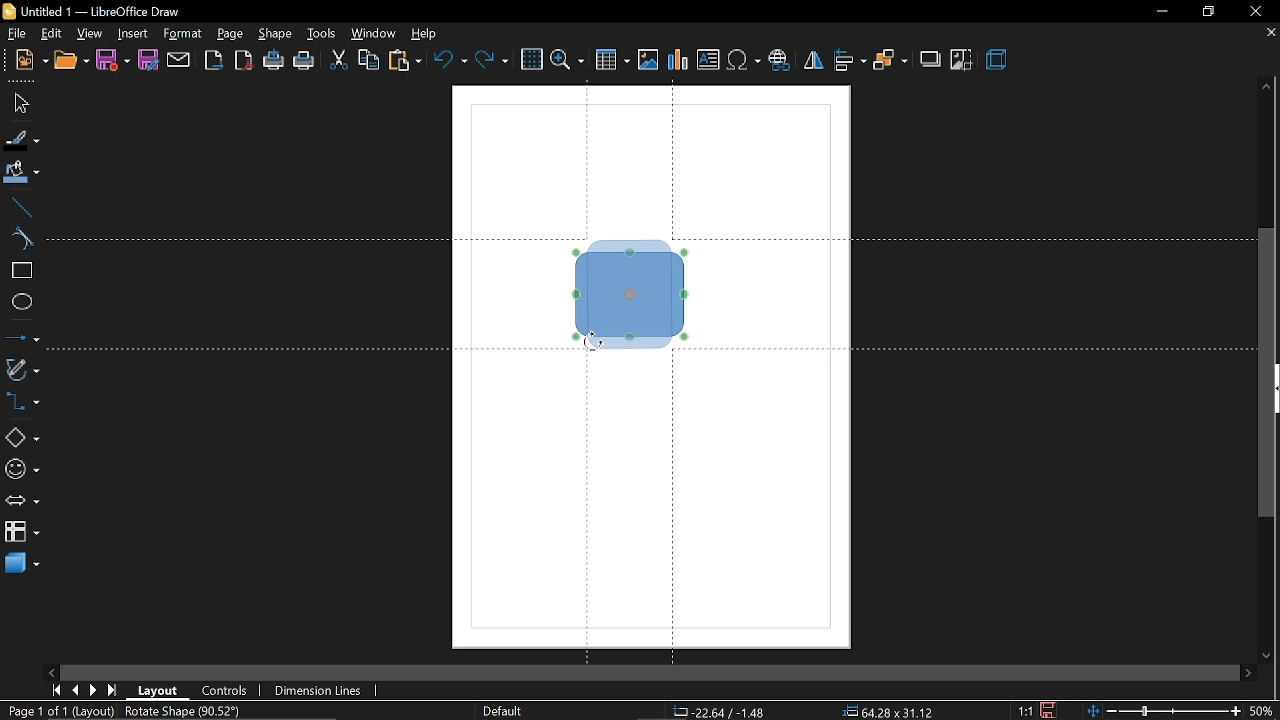  I want to click on copy, so click(369, 62).